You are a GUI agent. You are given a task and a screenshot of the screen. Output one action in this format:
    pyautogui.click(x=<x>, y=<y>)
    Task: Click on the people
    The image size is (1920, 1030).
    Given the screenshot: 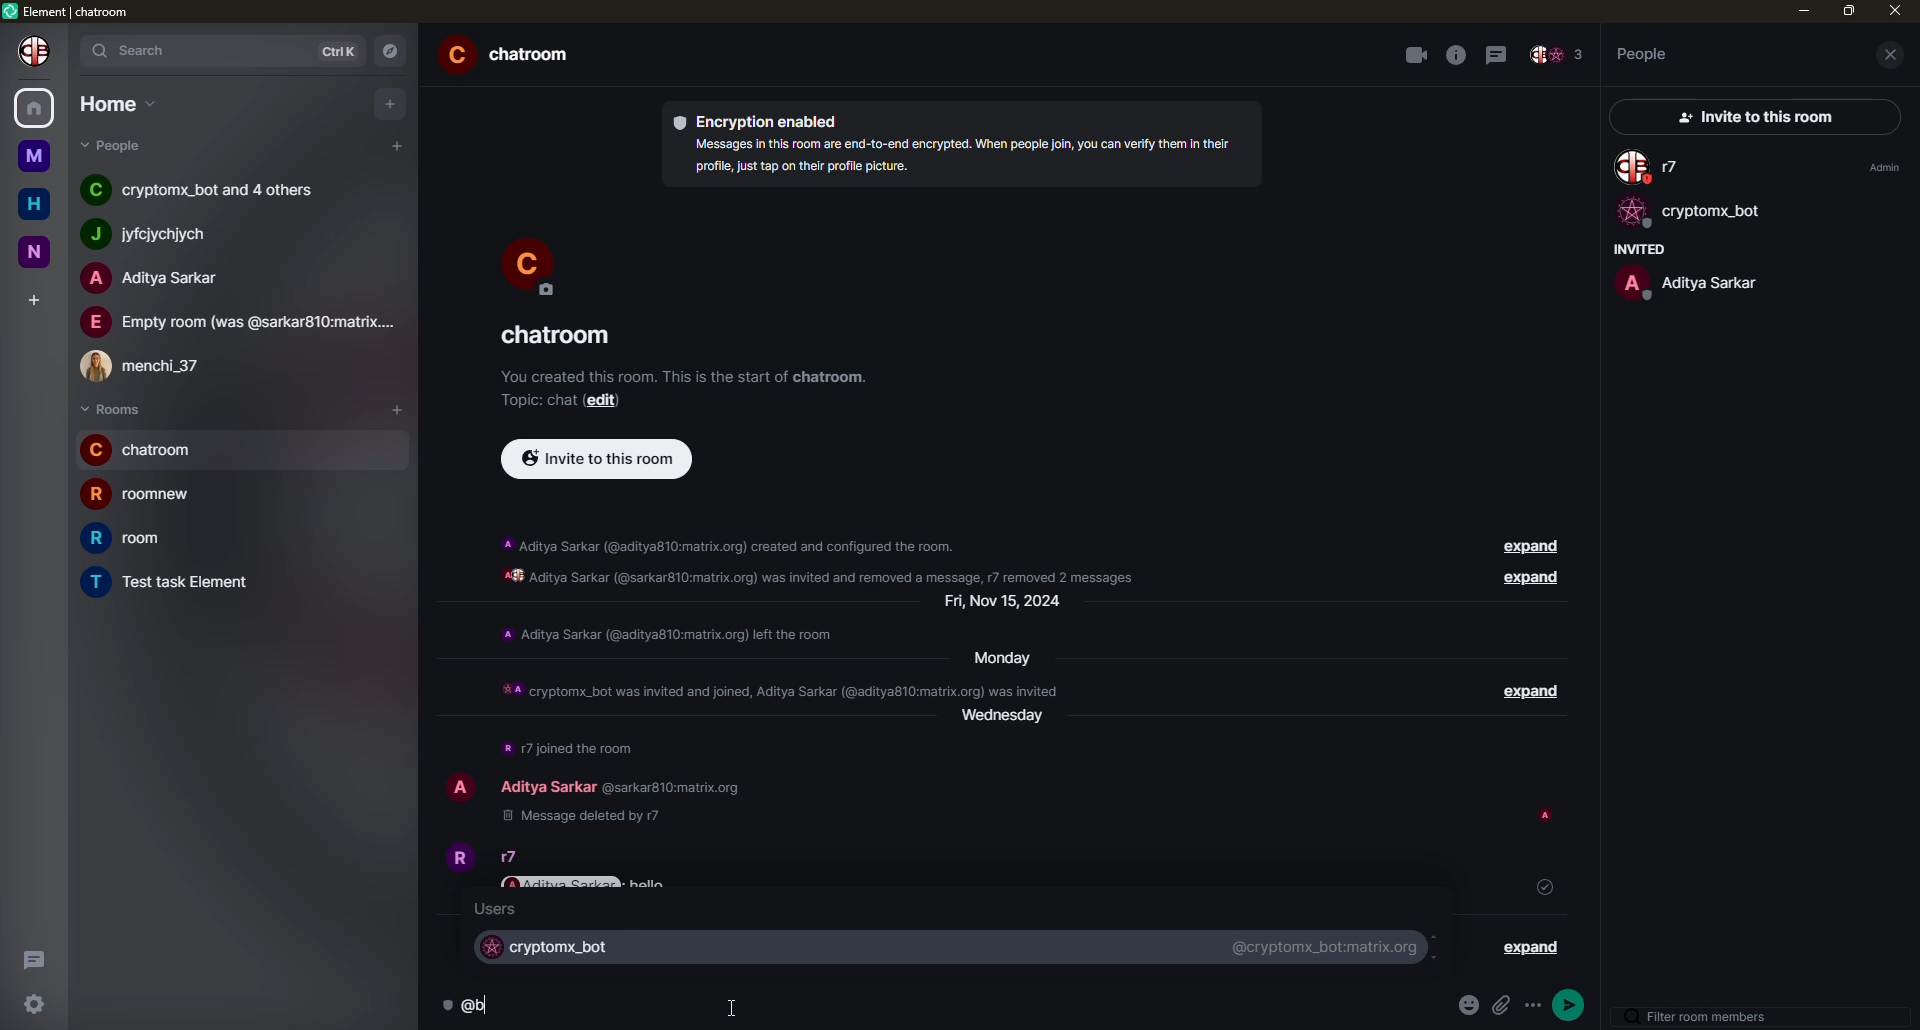 What is the action you would take?
    pyautogui.click(x=151, y=278)
    